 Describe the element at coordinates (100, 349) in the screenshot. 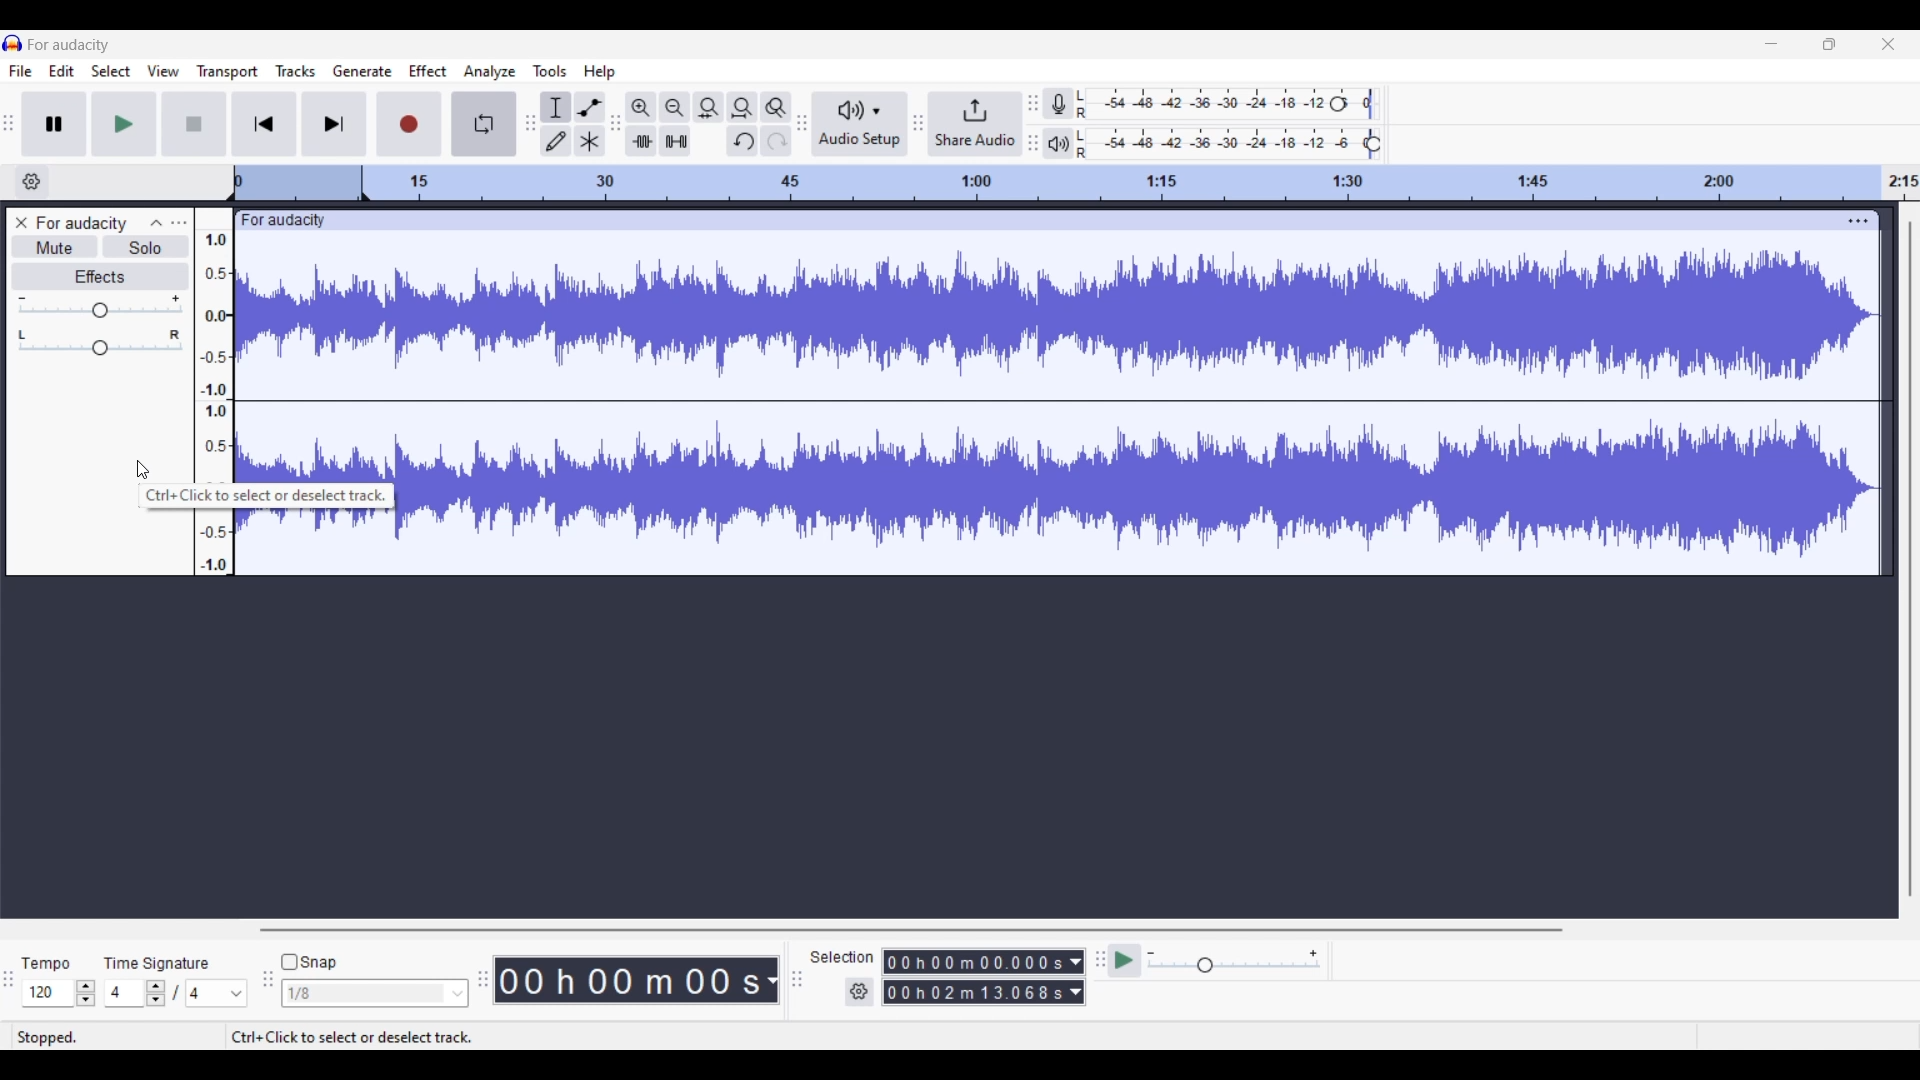

I see `Change pan` at that location.